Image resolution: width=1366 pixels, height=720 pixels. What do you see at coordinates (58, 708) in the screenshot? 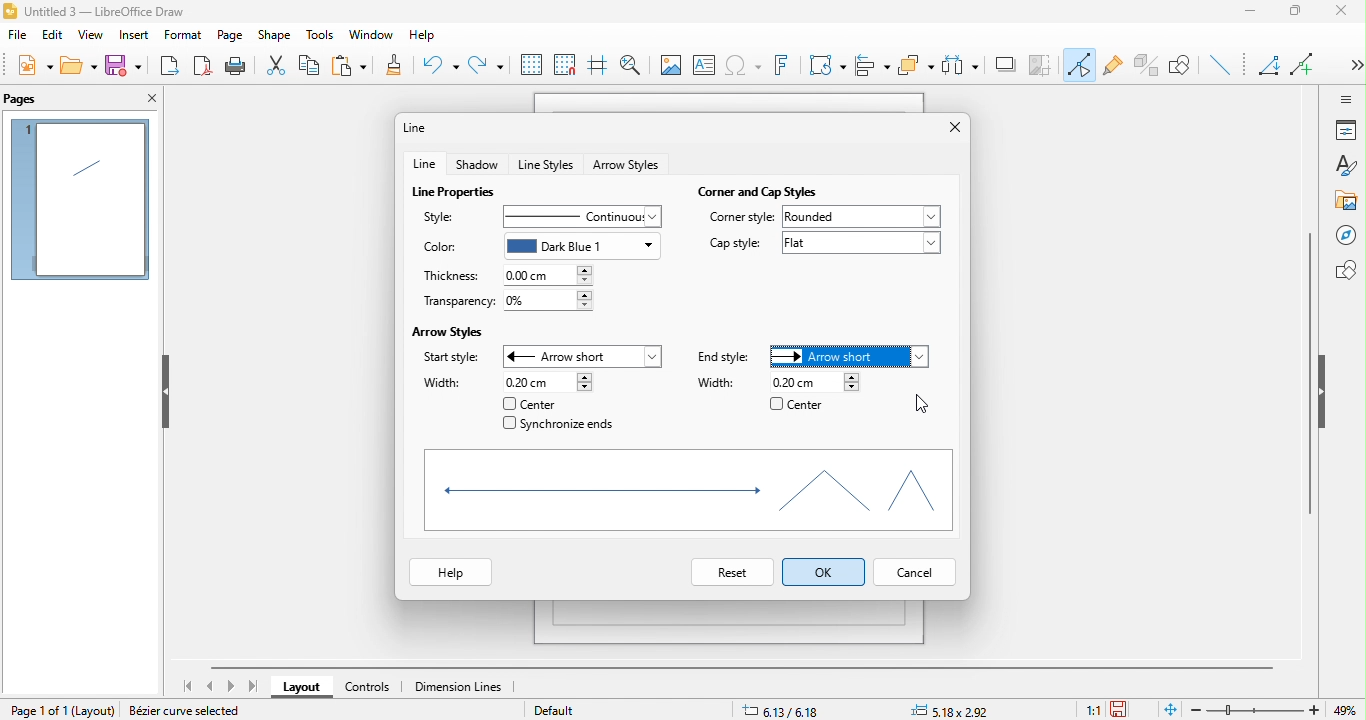
I see `page 1 of 1 (Layout)` at bounding box center [58, 708].